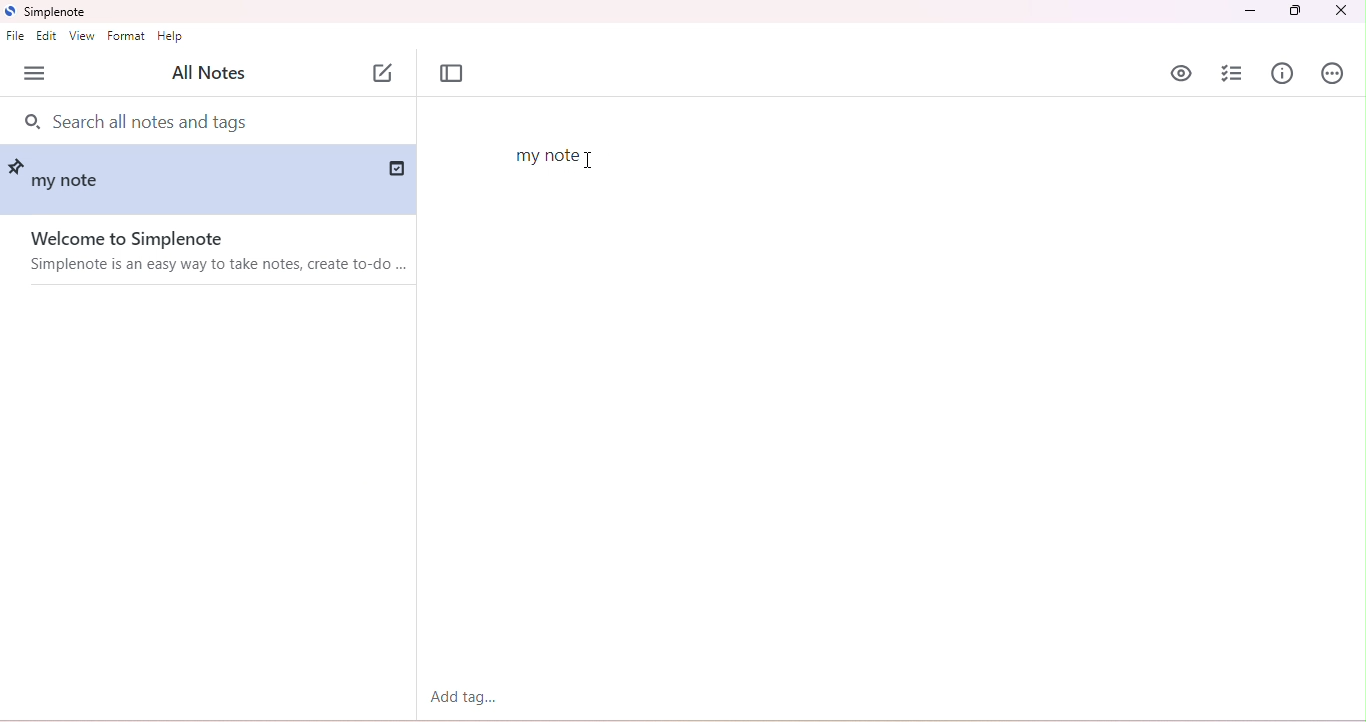 This screenshot has height=722, width=1366. Describe the element at coordinates (170, 37) in the screenshot. I see `help` at that location.